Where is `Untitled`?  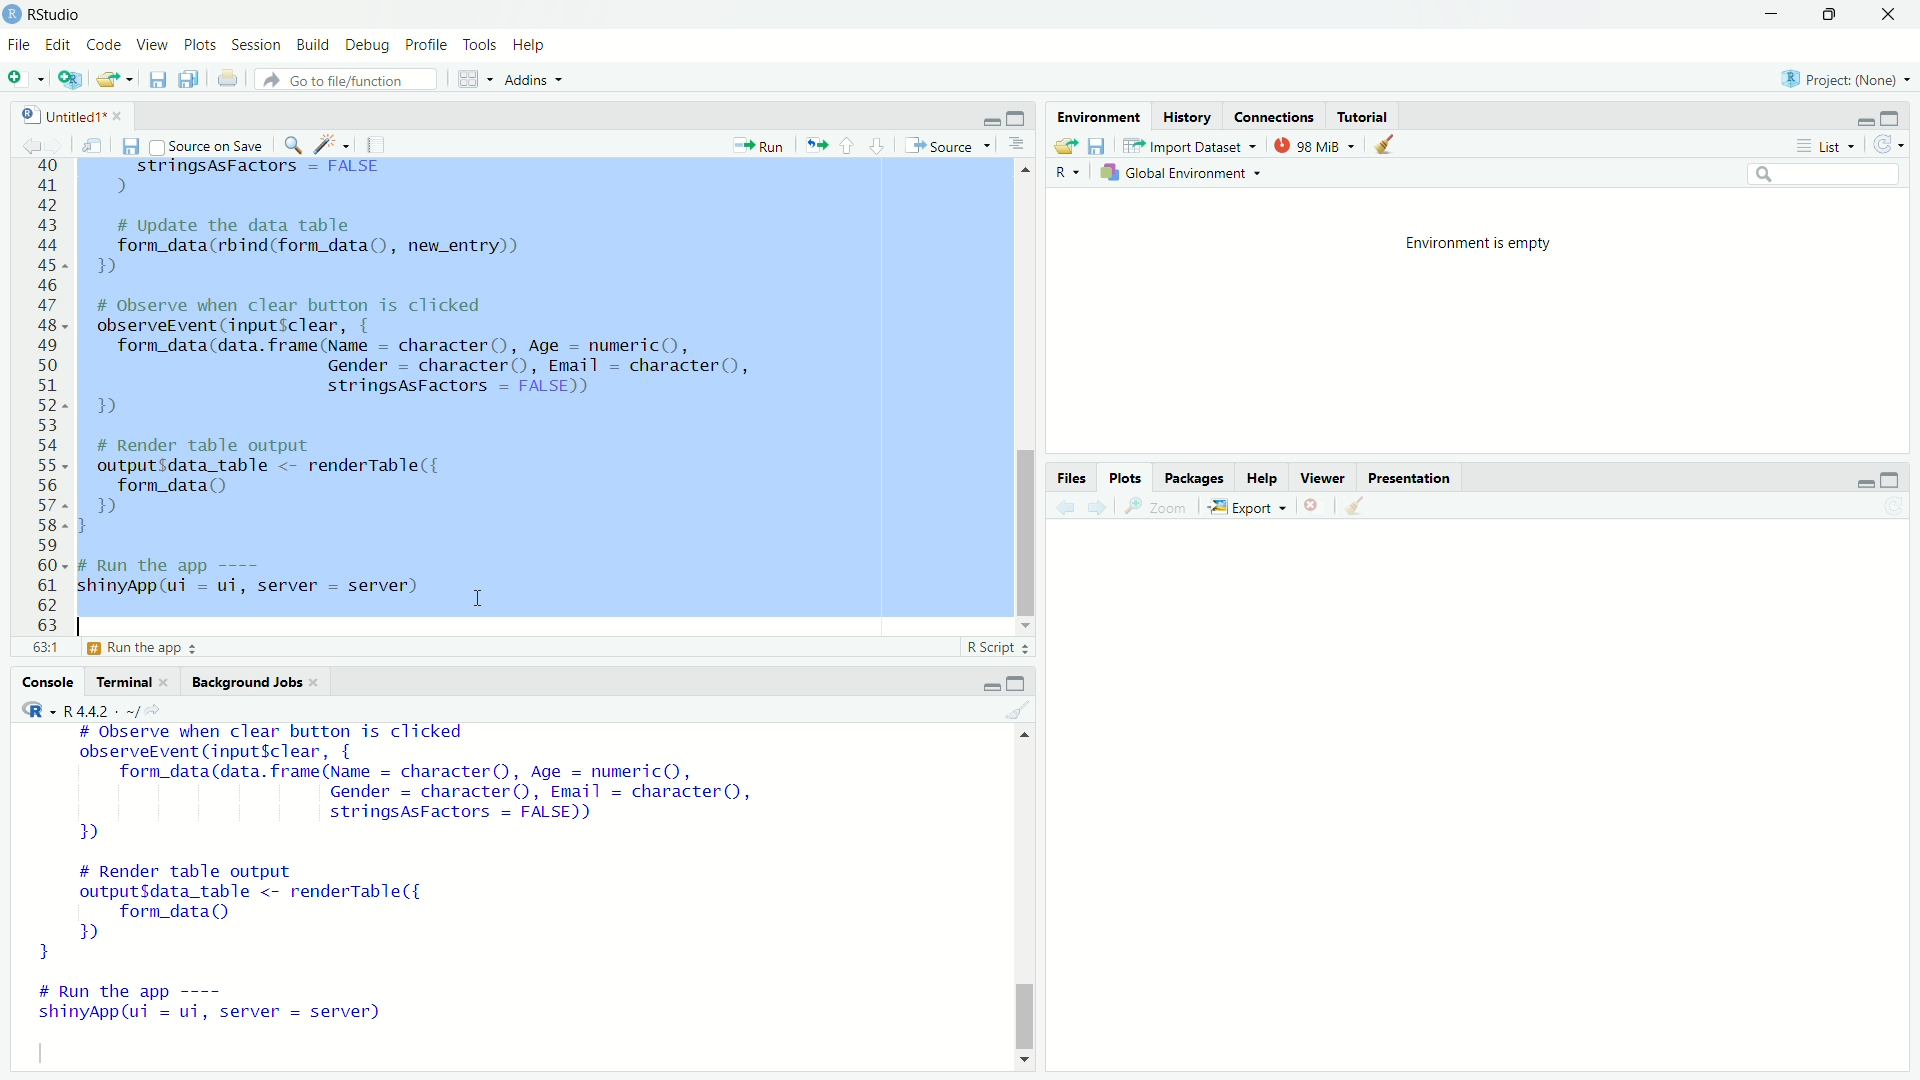
Untitled is located at coordinates (53, 112).